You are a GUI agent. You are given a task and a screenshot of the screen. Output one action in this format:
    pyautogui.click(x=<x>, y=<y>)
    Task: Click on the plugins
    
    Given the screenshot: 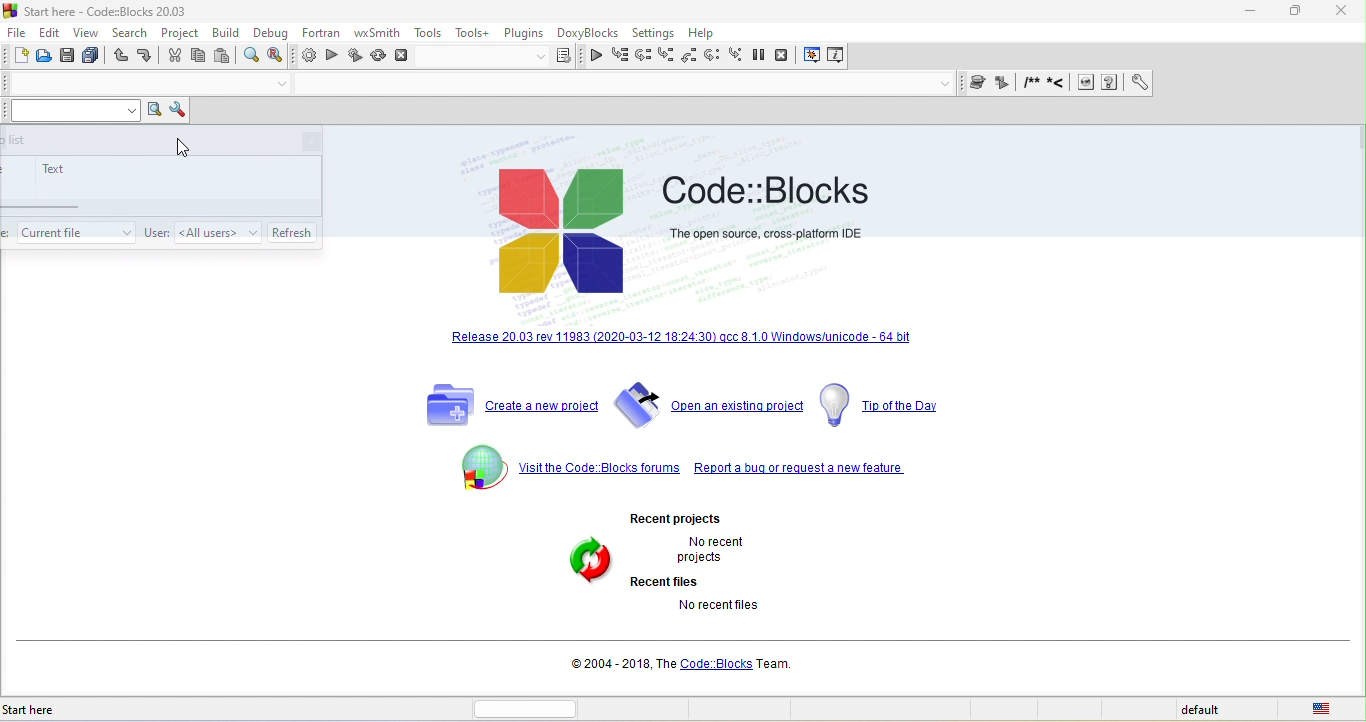 What is the action you would take?
    pyautogui.click(x=523, y=34)
    